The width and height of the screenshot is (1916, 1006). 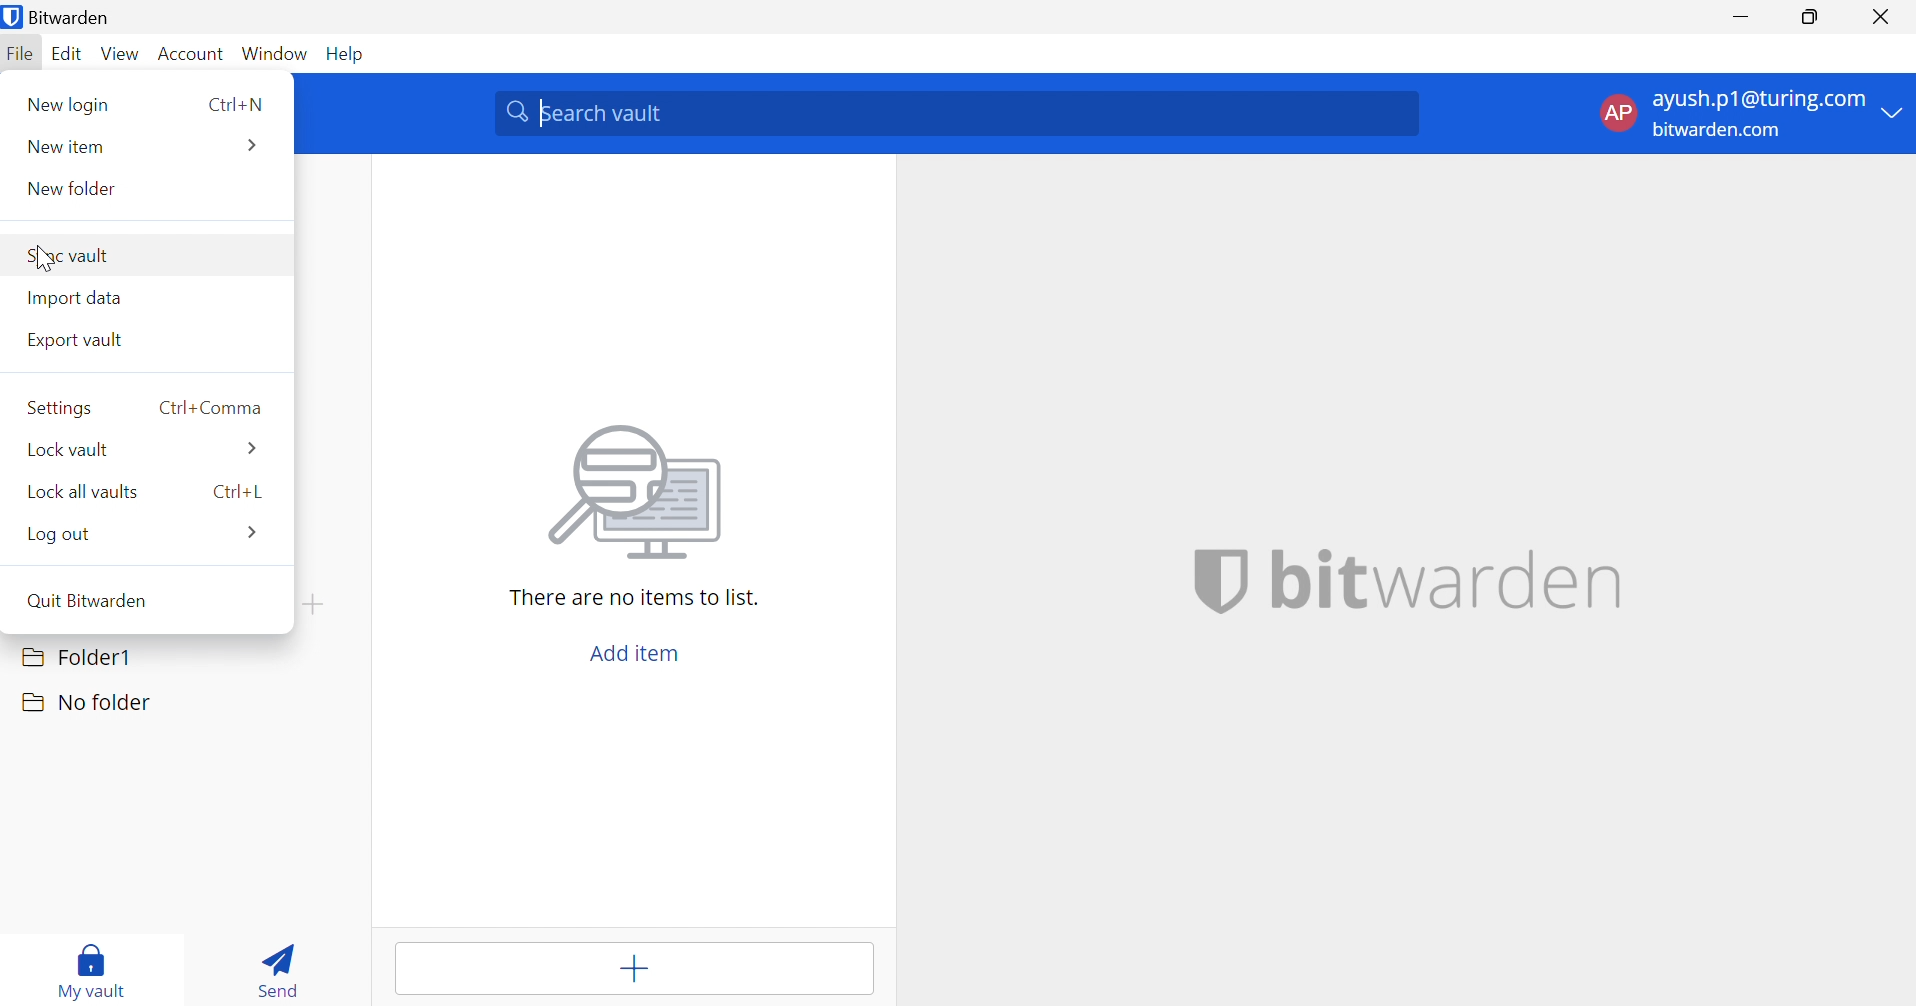 What do you see at coordinates (283, 966) in the screenshot?
I see `Send` at bounding box center [283, 966].